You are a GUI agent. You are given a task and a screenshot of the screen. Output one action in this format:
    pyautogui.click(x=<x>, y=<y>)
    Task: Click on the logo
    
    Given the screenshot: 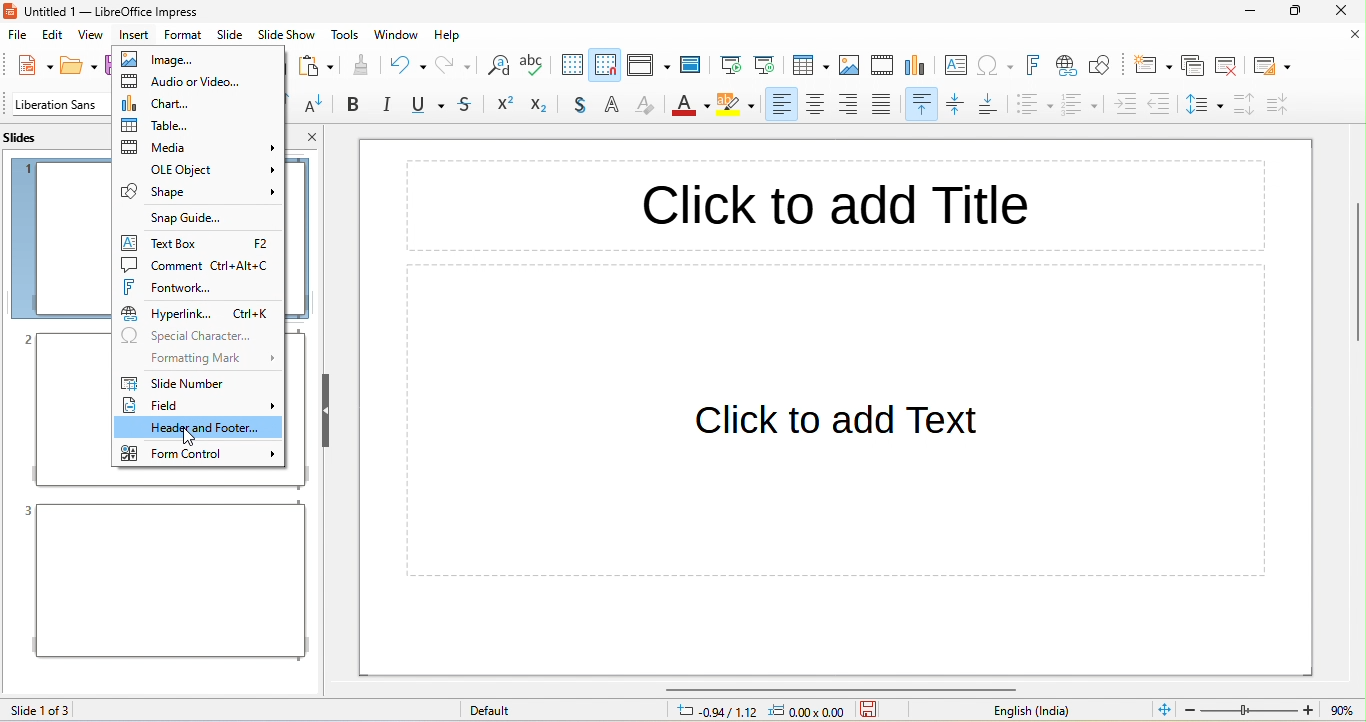 What is the action you would take?
    pyautogui.click(x=11, y=12)
    